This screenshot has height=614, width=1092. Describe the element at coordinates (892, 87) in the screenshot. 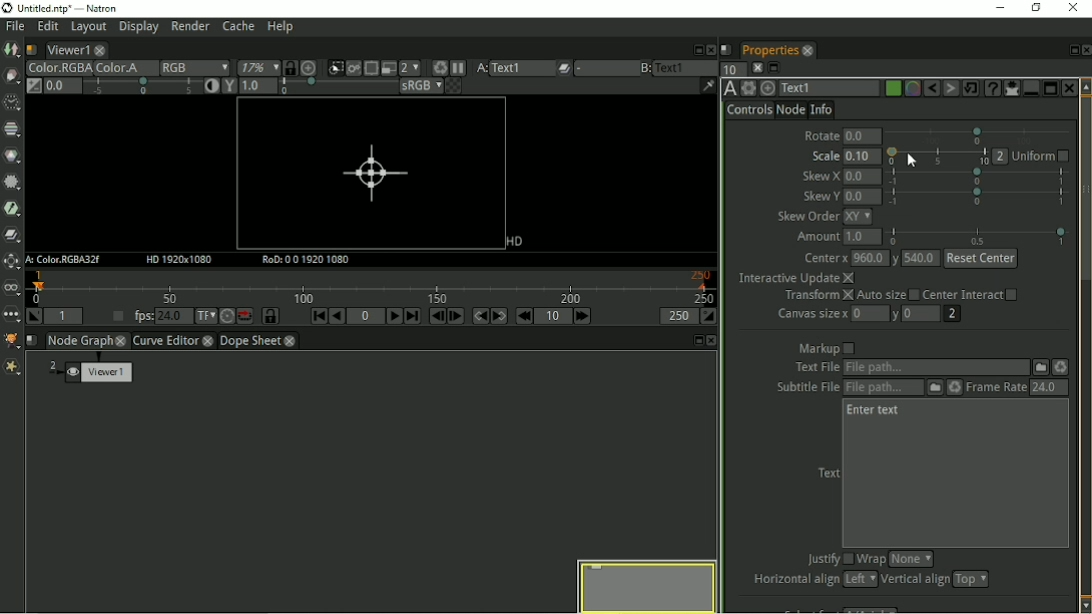

I see `Node color` at that location.